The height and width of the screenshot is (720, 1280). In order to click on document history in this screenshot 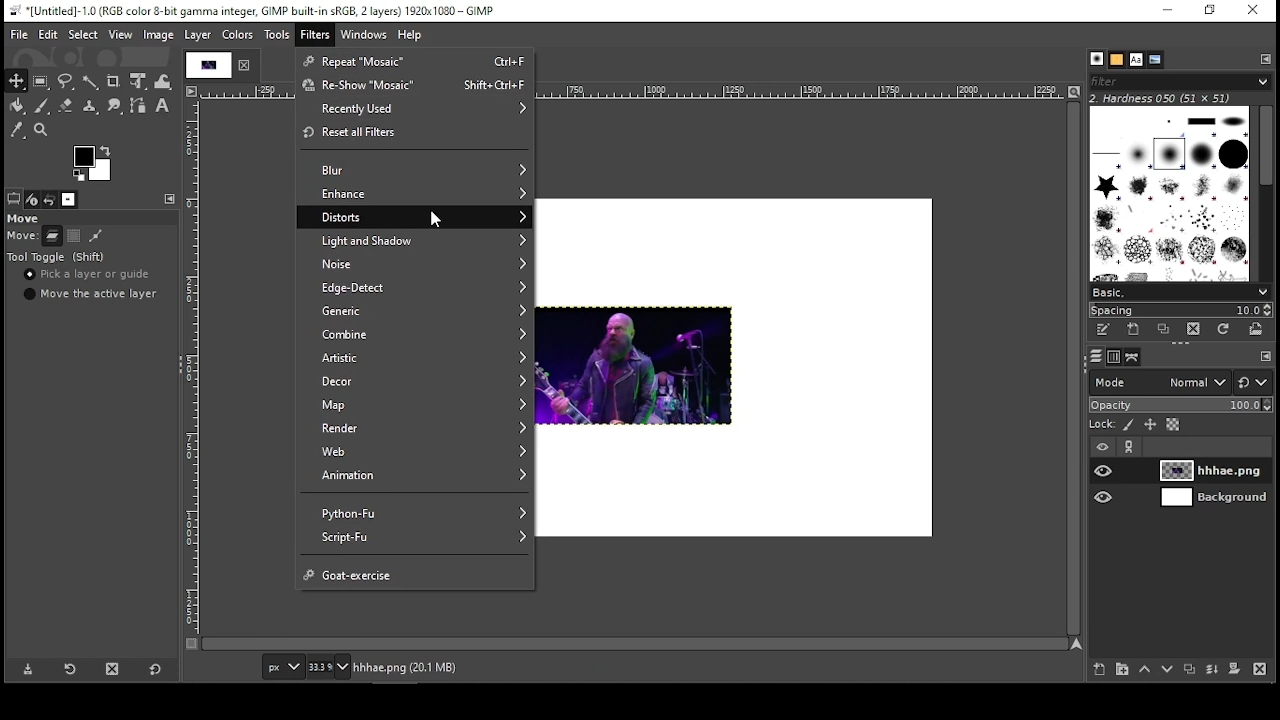, I will do `click(1156, 59)`.